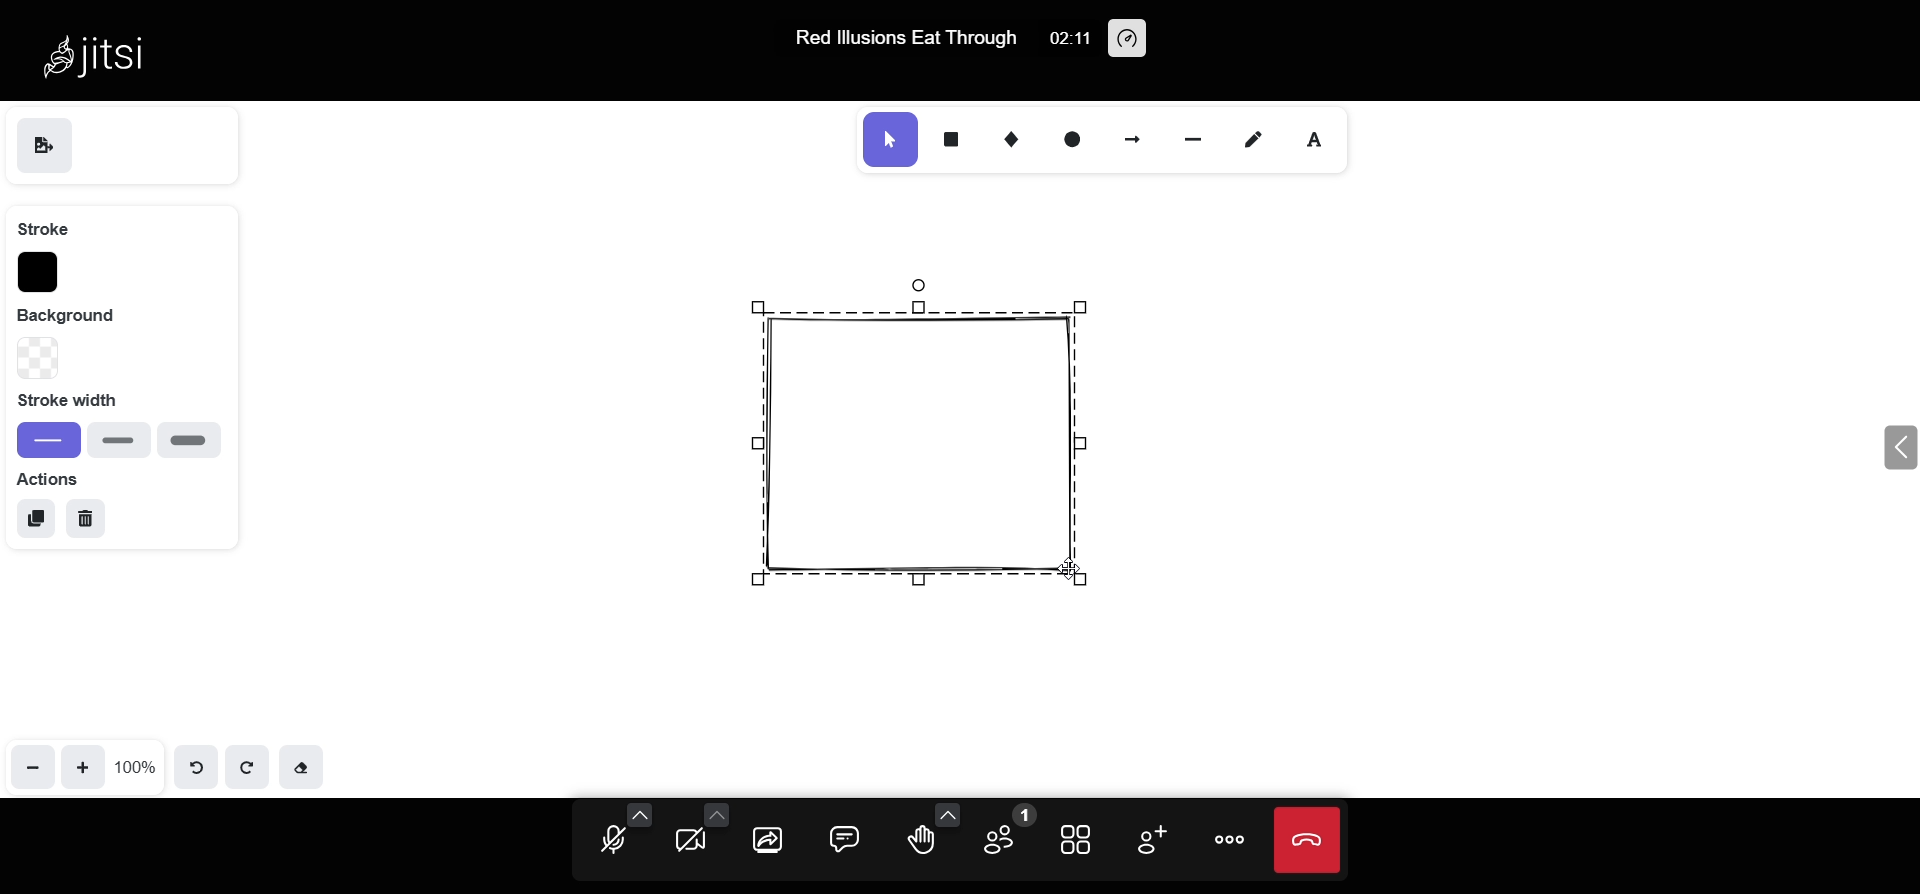  Describe the element at coordinates (692, 844) in the screenshot. I see `camera` at that location.